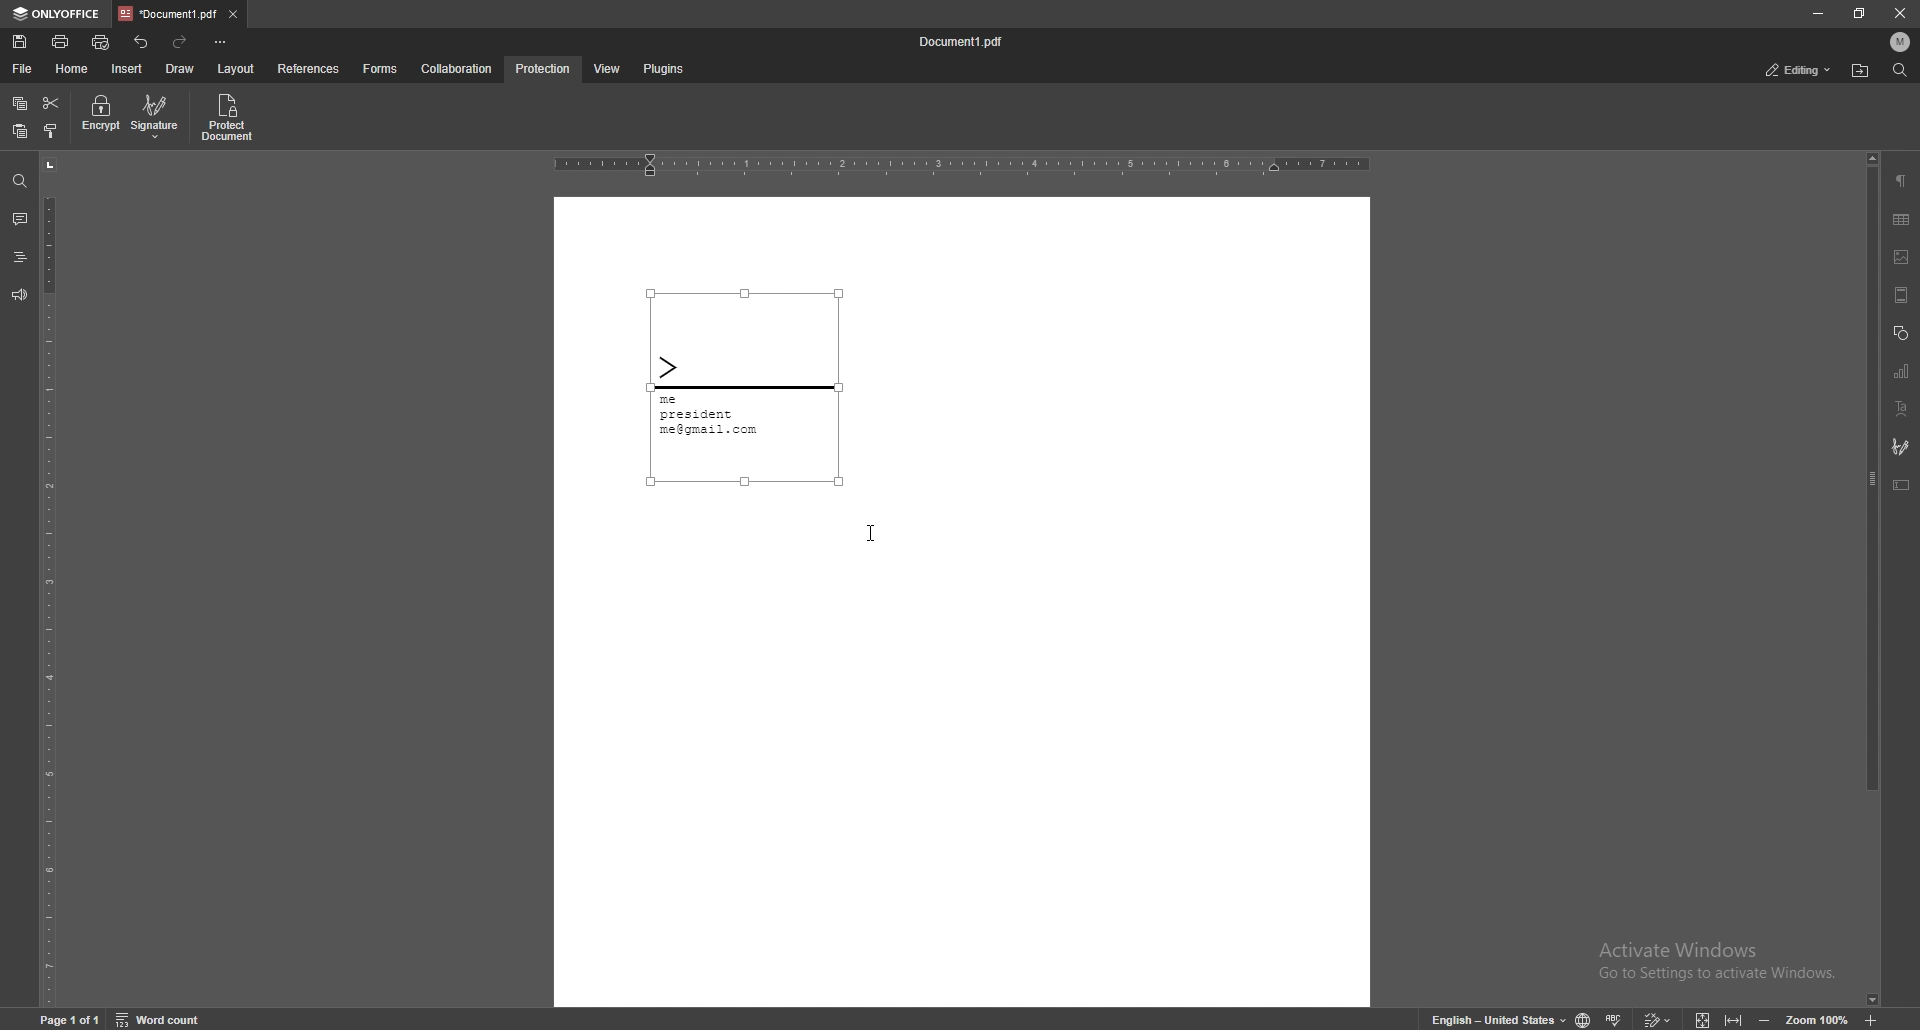 The image size is (1920, 1030). What do you see at coordinates (52, 131) in the screenshot?
I see `copy style` at bounding box center [52, 131].